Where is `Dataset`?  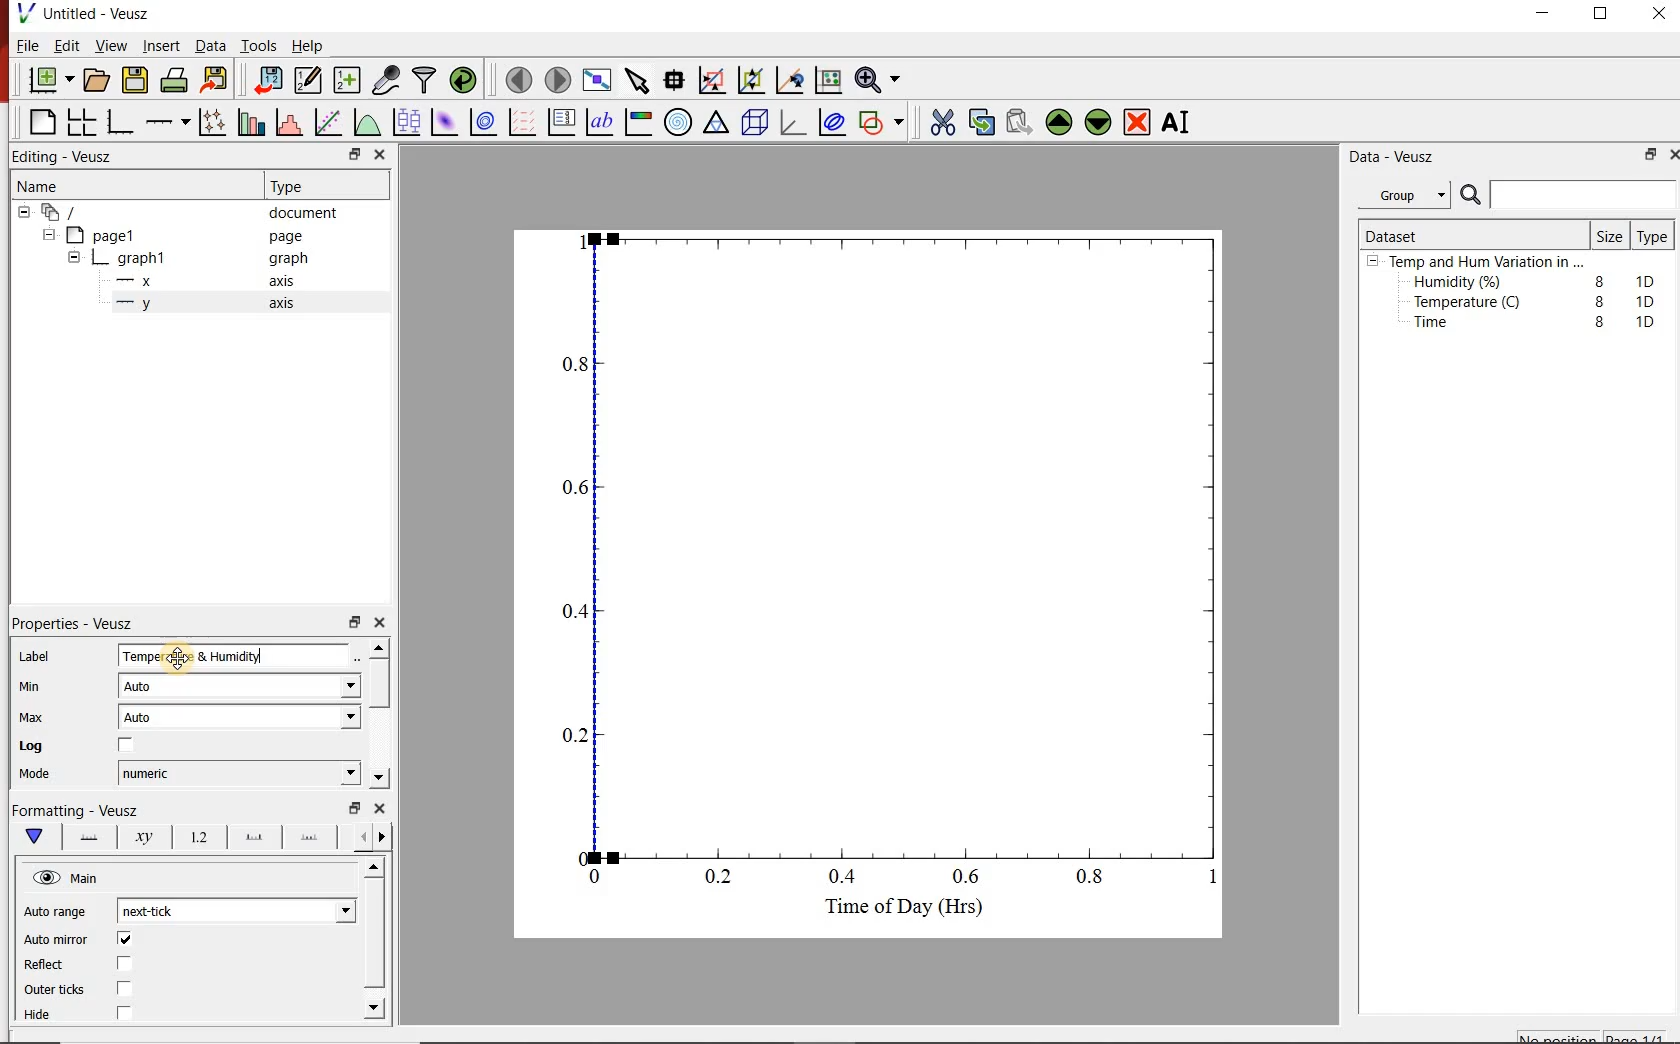 Dataset is located at coordinates (1400, 233).